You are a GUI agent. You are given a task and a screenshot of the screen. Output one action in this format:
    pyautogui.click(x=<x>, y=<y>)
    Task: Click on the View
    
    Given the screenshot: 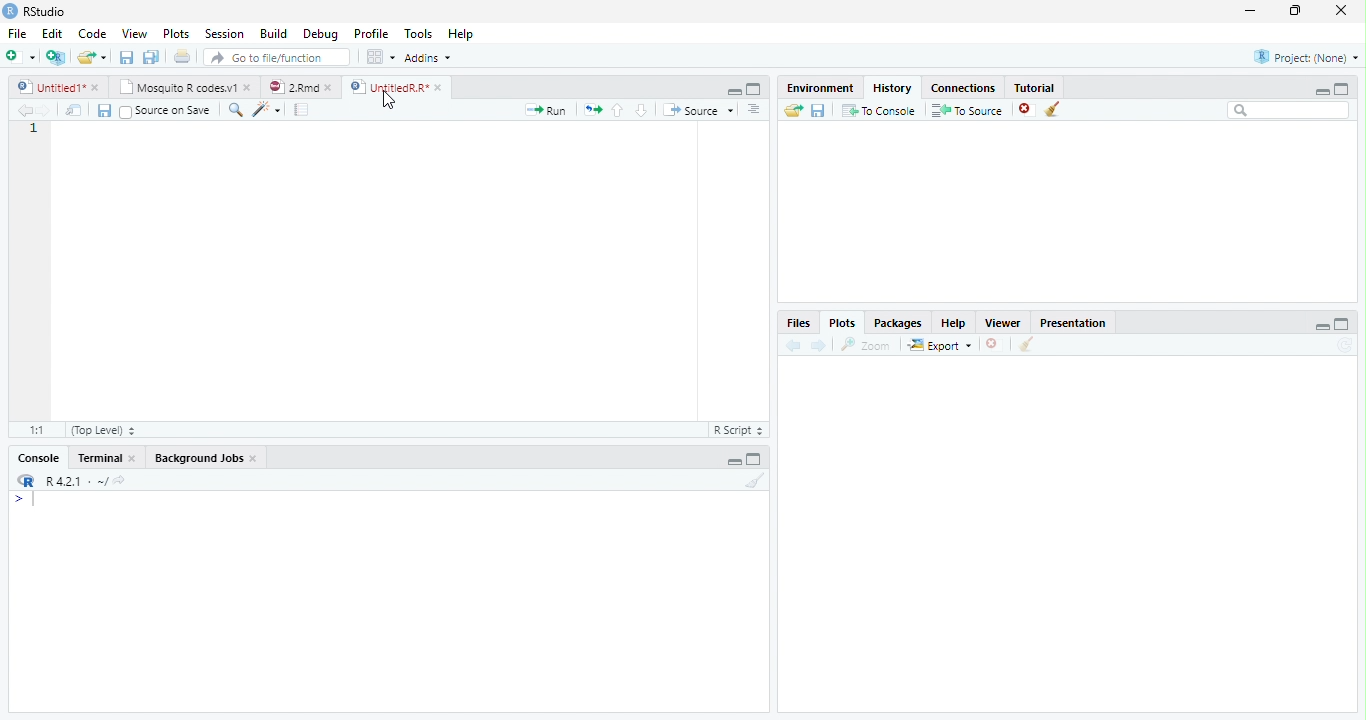 What is the action you would take?
    pyautogui.click(x=134, y=33)
    